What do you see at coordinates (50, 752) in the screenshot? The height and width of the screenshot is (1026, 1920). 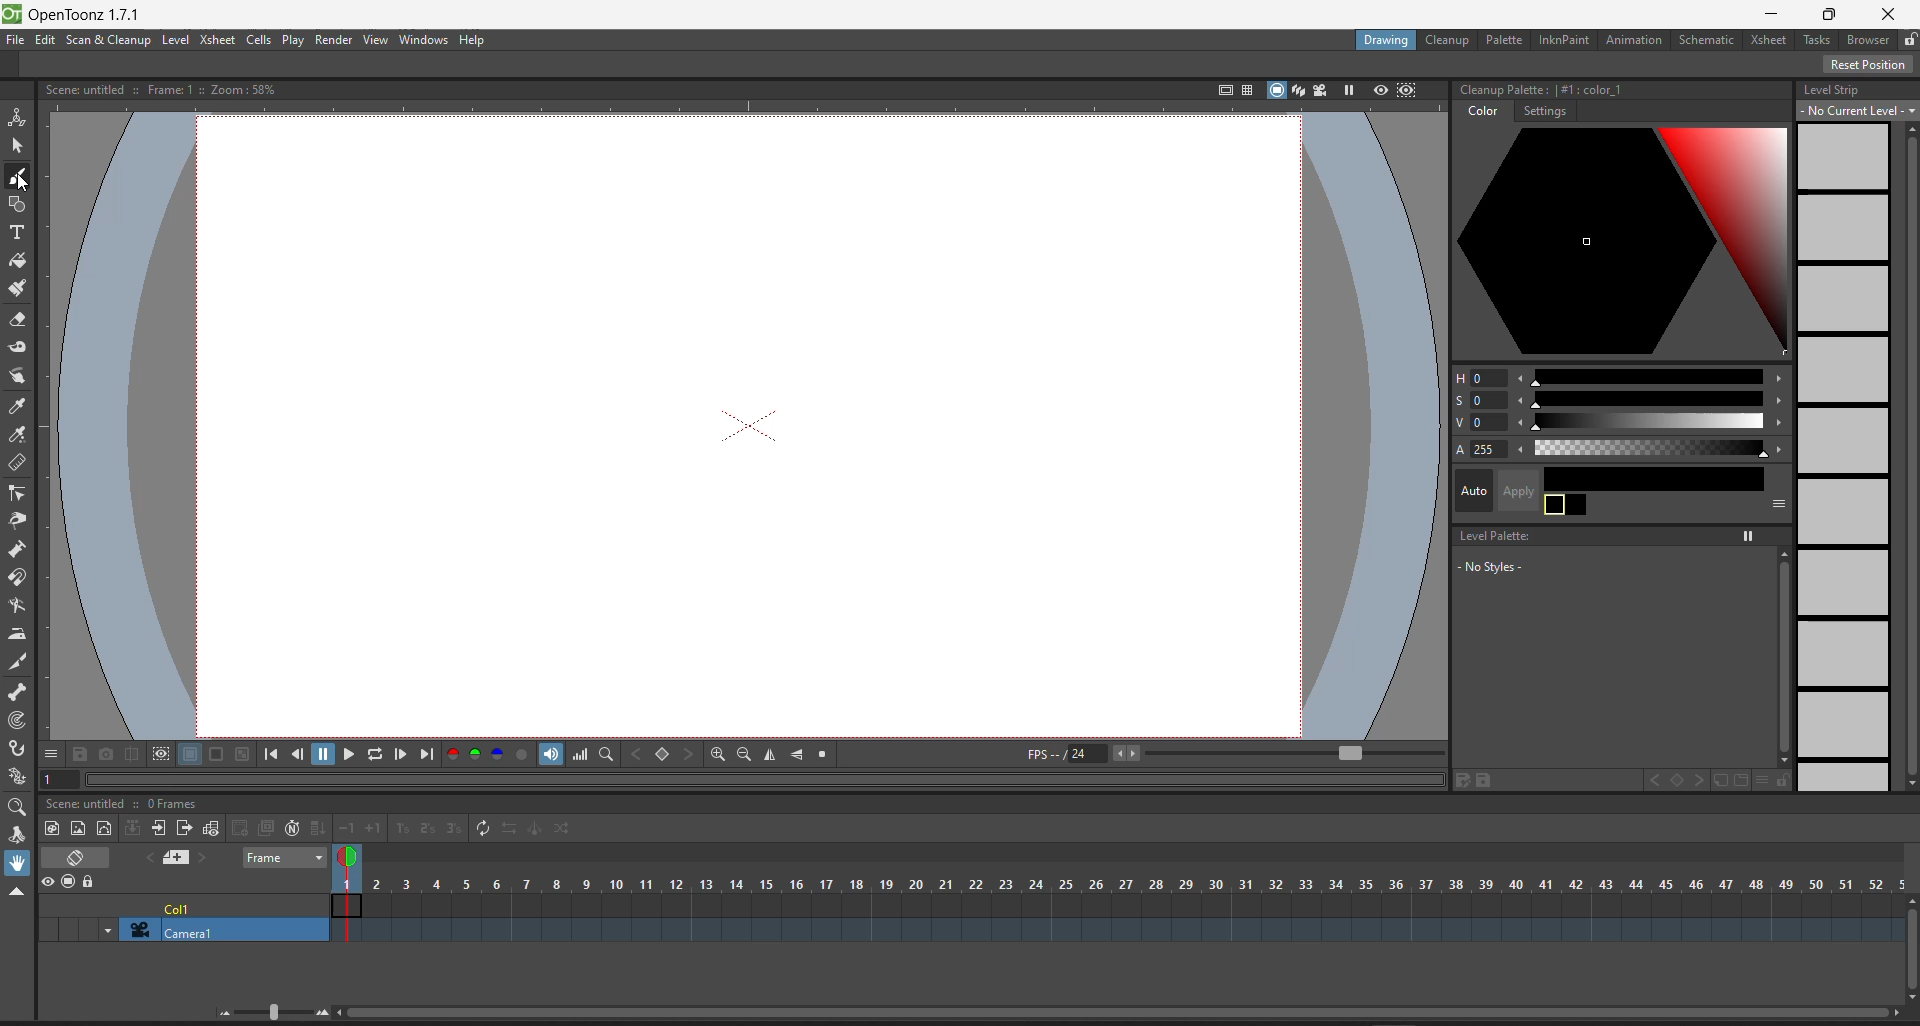 I see `more options` at bounding box center [50, 752].